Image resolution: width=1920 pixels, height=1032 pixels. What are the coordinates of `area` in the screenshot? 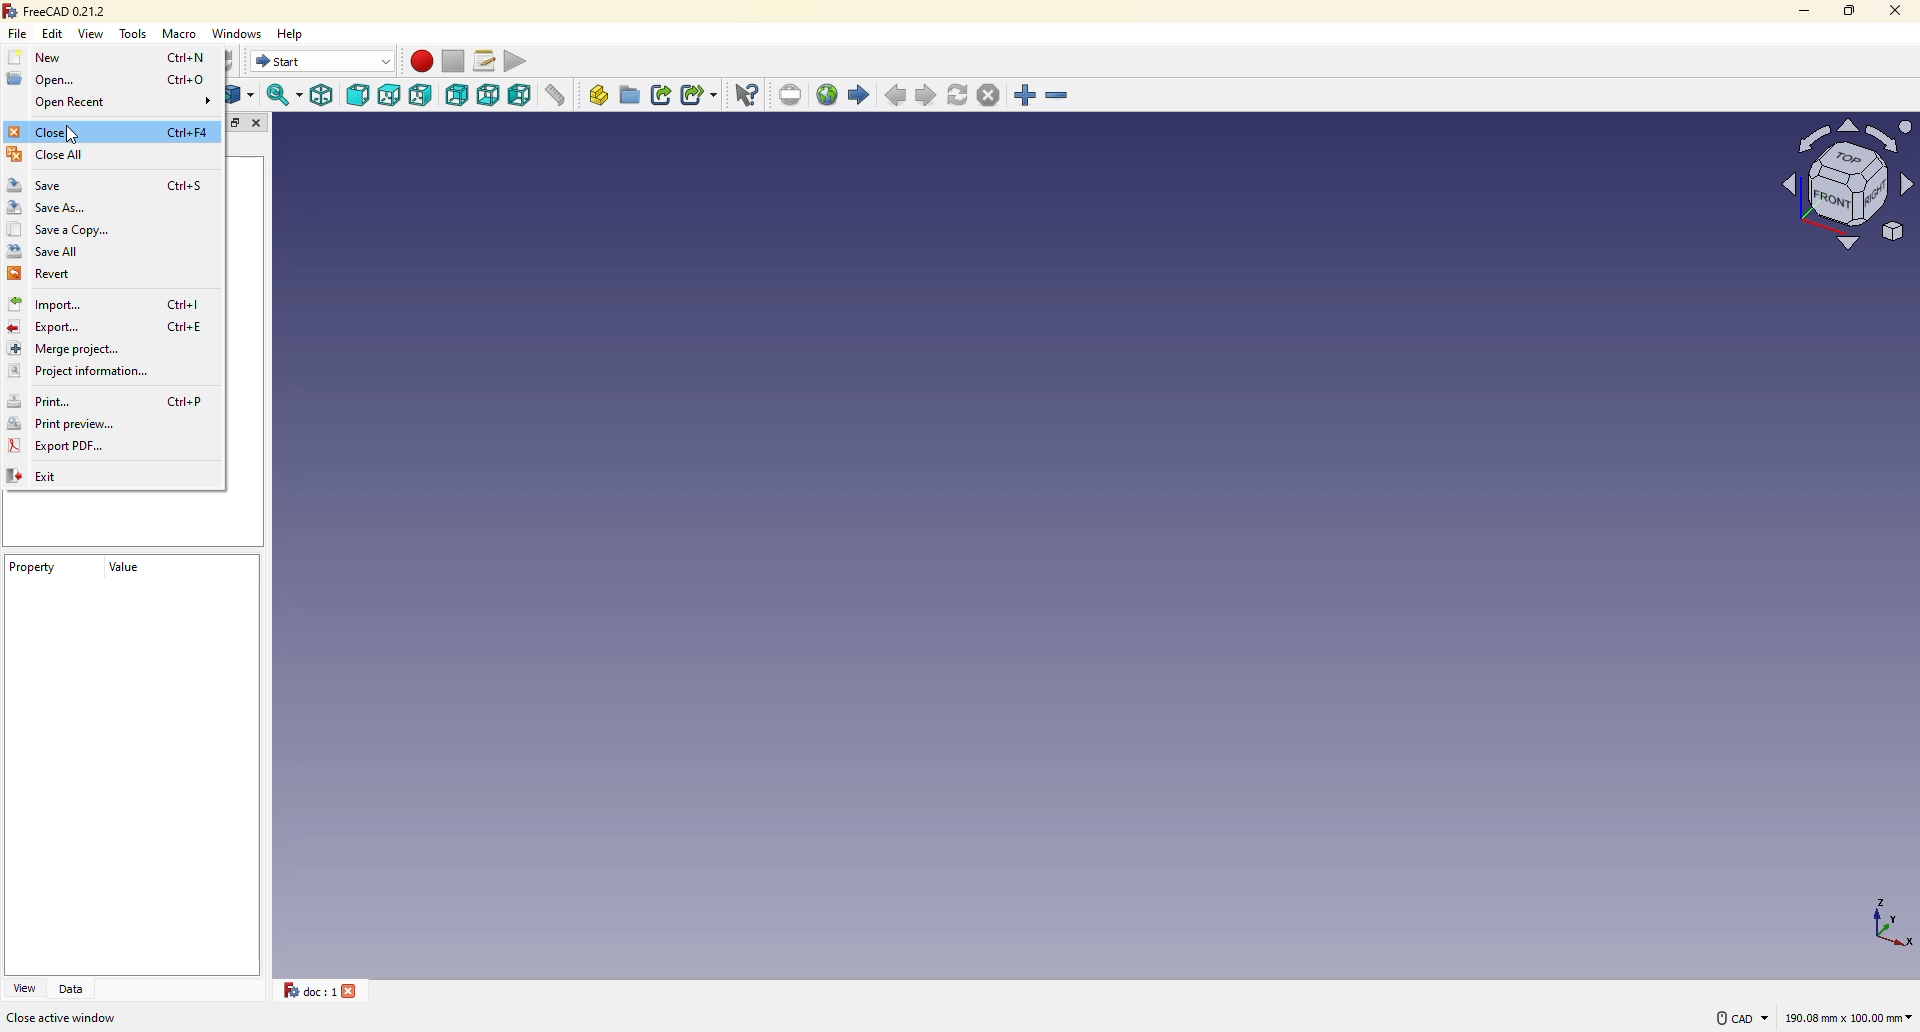 It's located at (1849, 1019).